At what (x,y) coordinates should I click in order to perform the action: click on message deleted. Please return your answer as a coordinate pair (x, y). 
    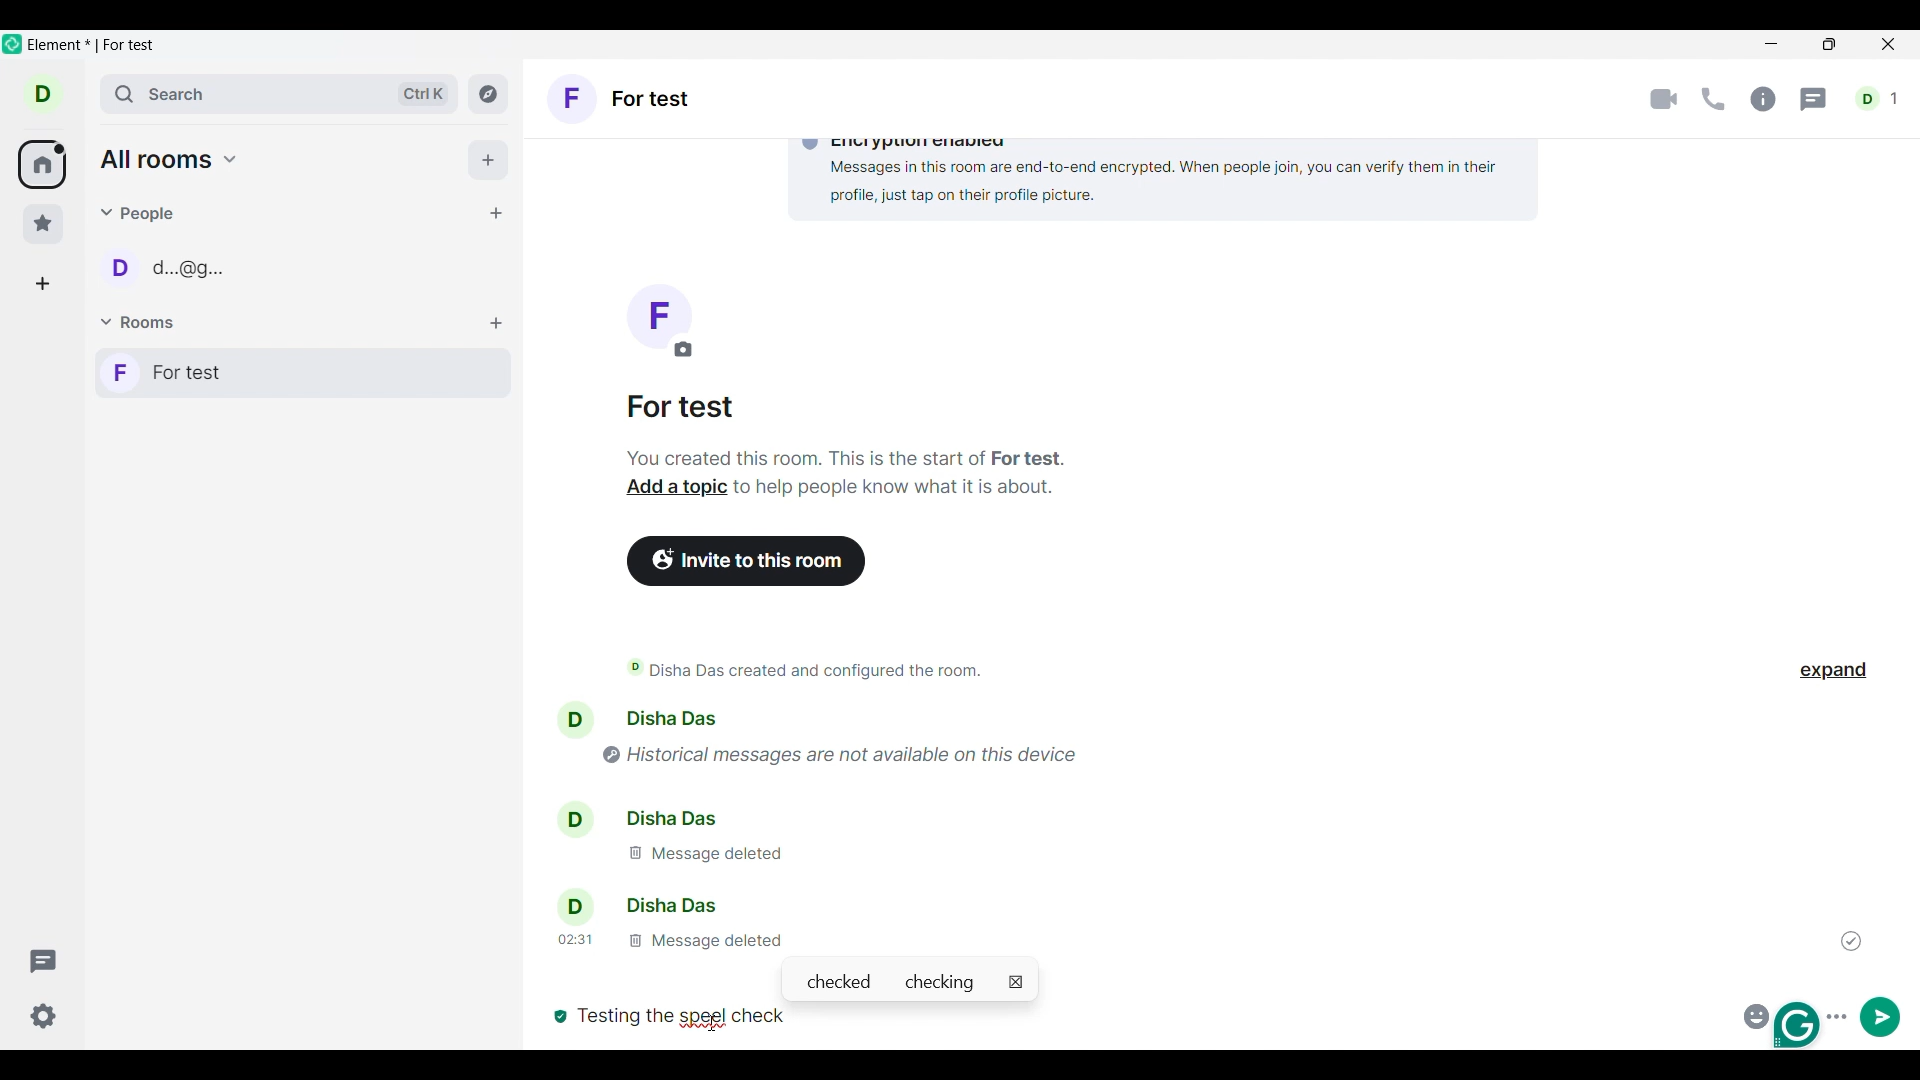
    Looking at the image, I should click on (667, 939).